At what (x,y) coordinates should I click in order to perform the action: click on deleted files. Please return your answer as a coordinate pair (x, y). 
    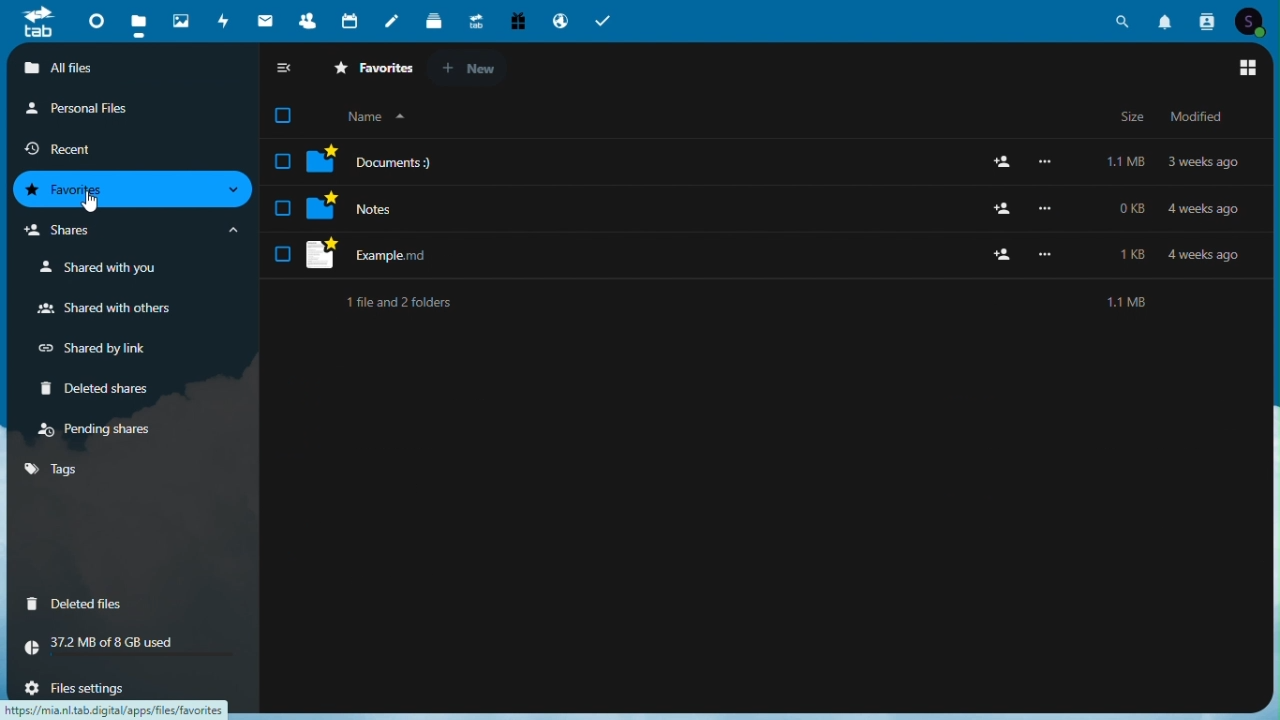
    Looking at the image, I should click on (129, 604).